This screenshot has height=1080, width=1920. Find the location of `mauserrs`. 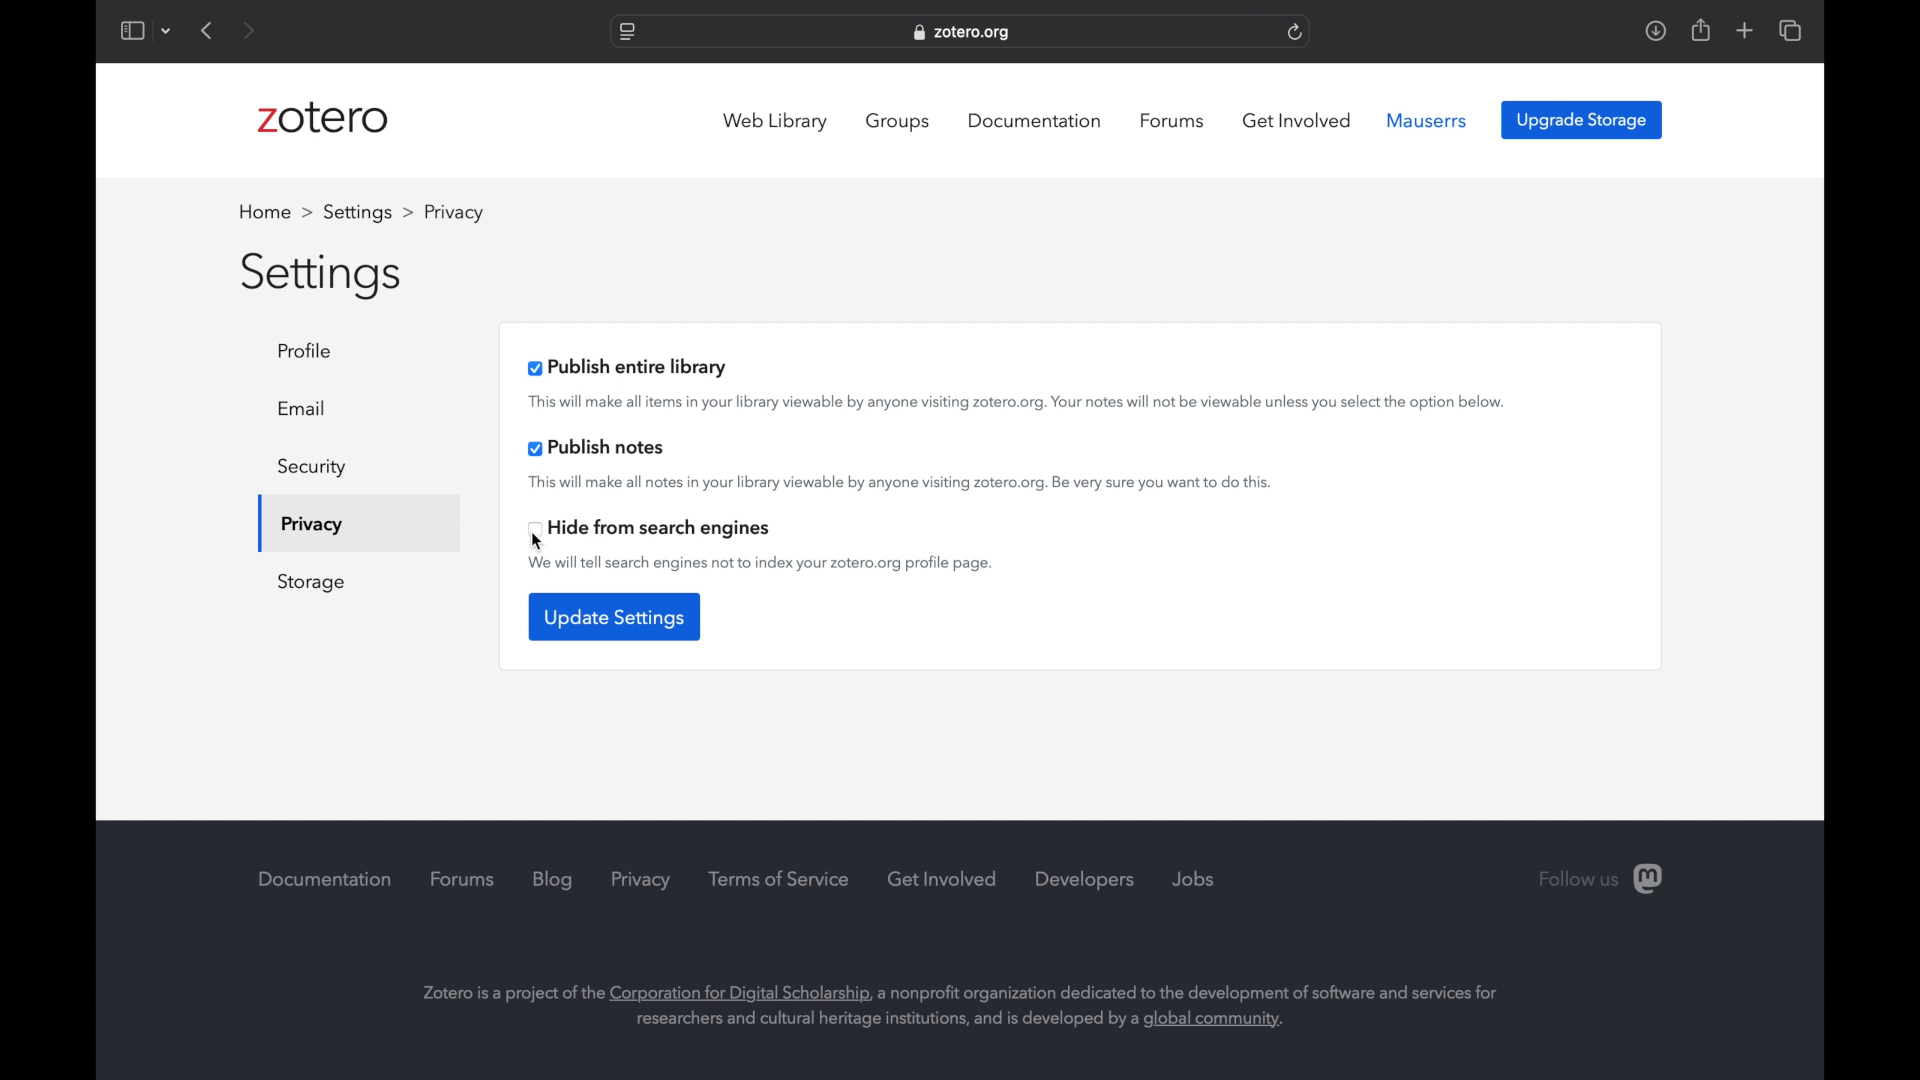

mauserrs is located at coordinates (1427, 121).